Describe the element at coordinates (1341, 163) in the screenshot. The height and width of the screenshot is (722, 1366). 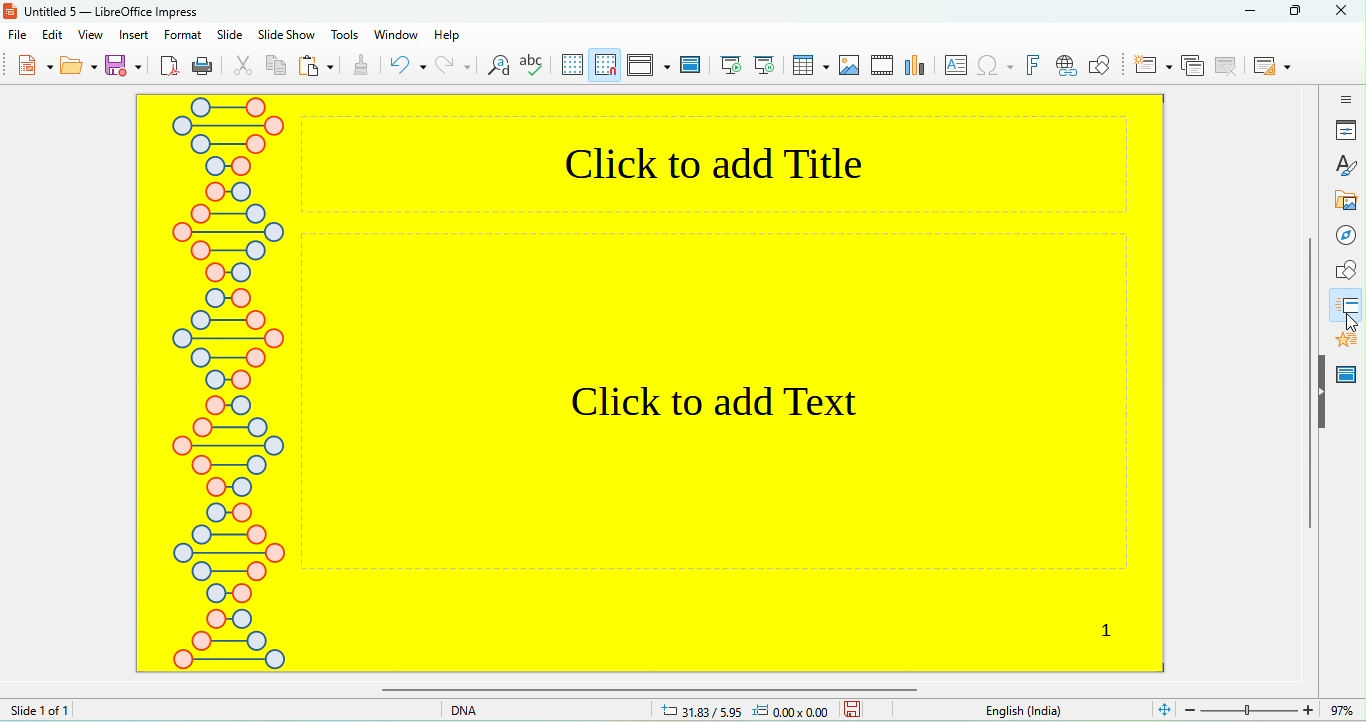
I see `style` at that location.